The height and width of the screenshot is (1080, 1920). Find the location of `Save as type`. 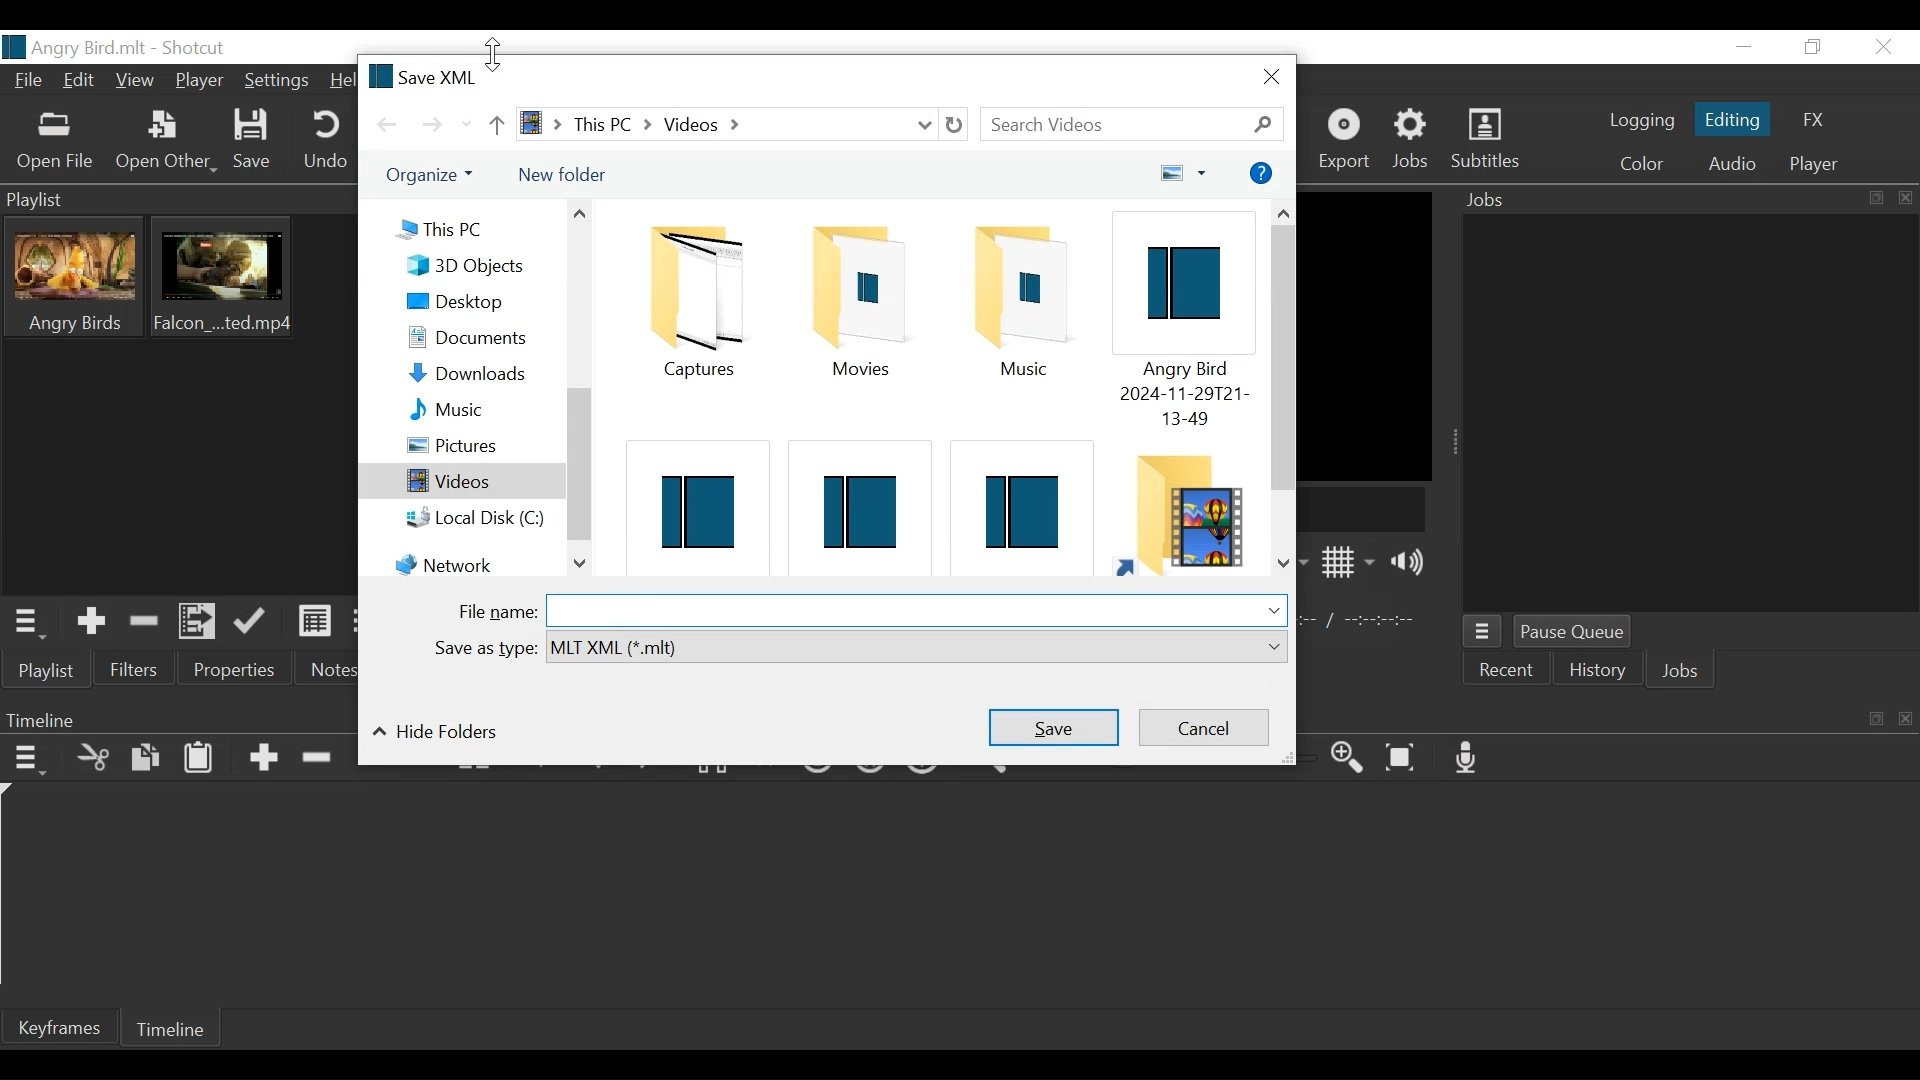

Save as type is located at coordinates (481, 647).